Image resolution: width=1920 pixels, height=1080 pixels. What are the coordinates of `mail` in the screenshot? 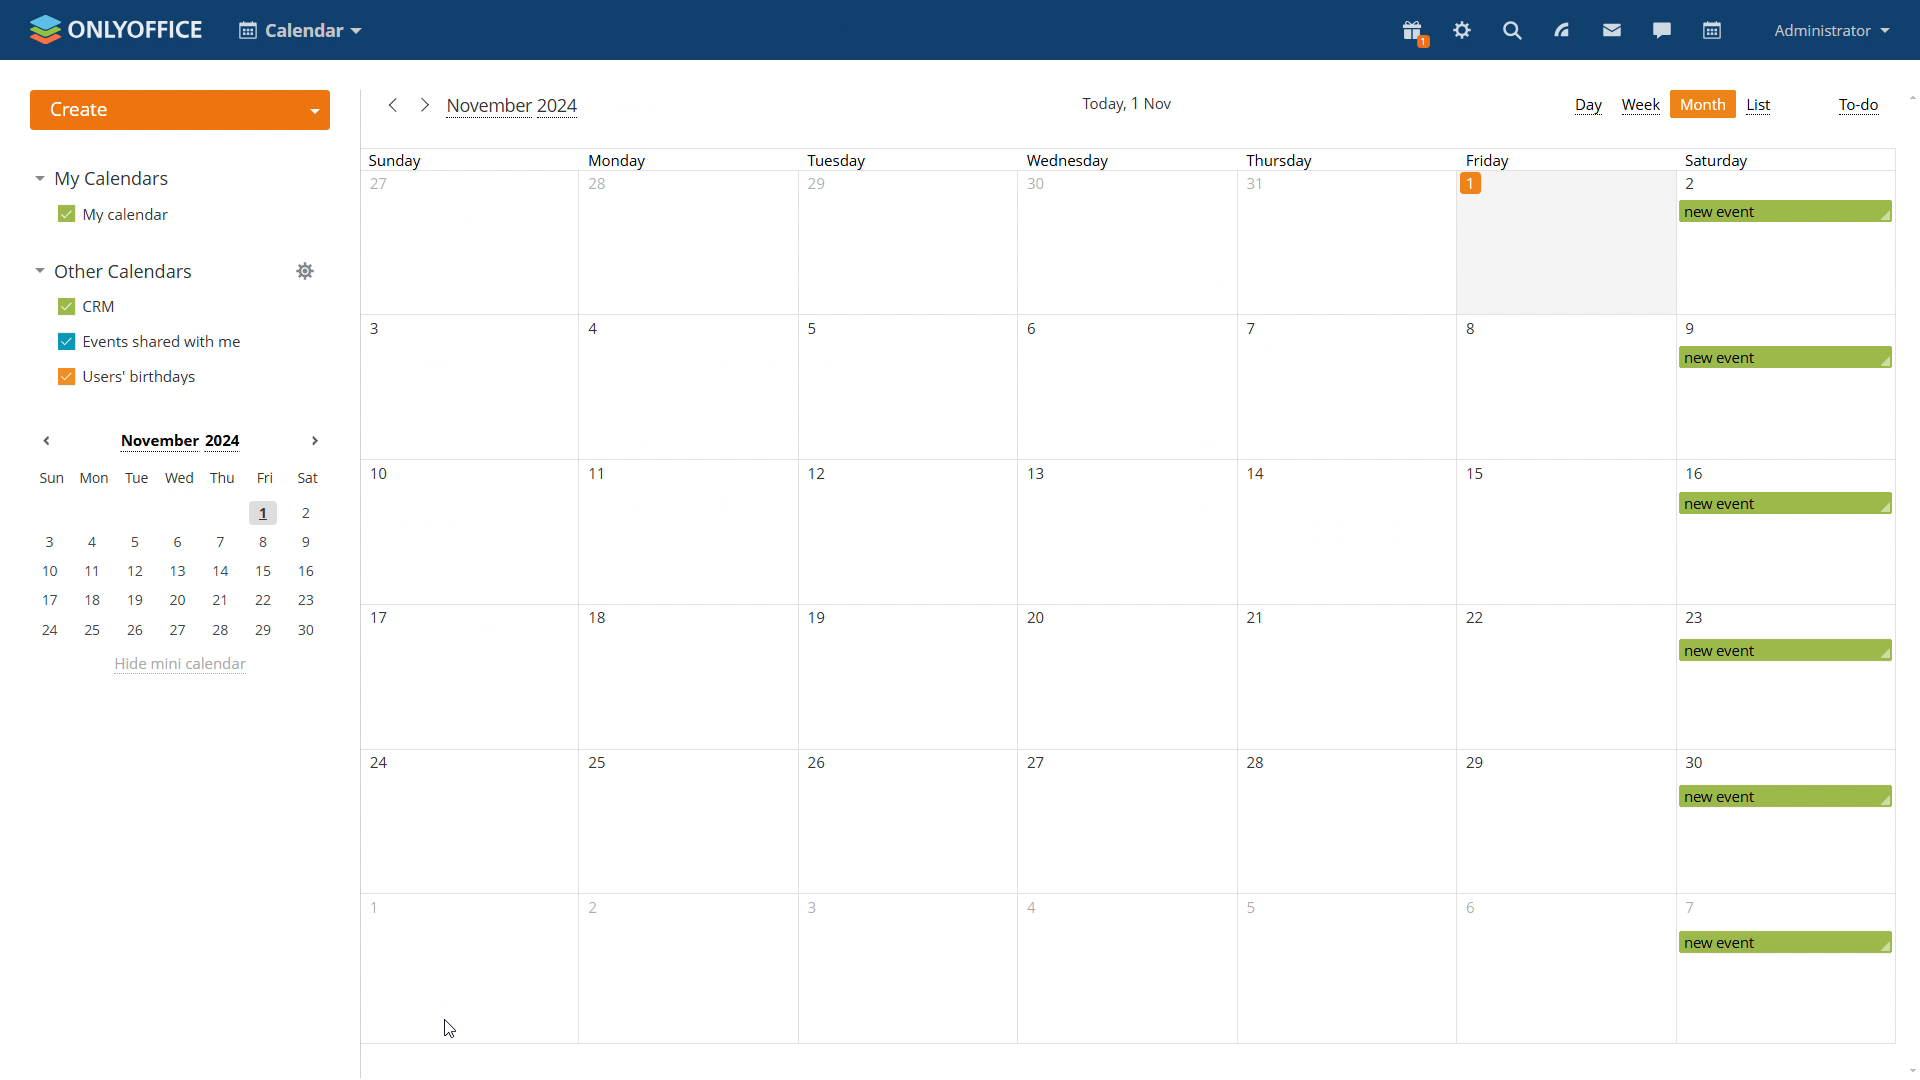 It's located at (1613, 32).